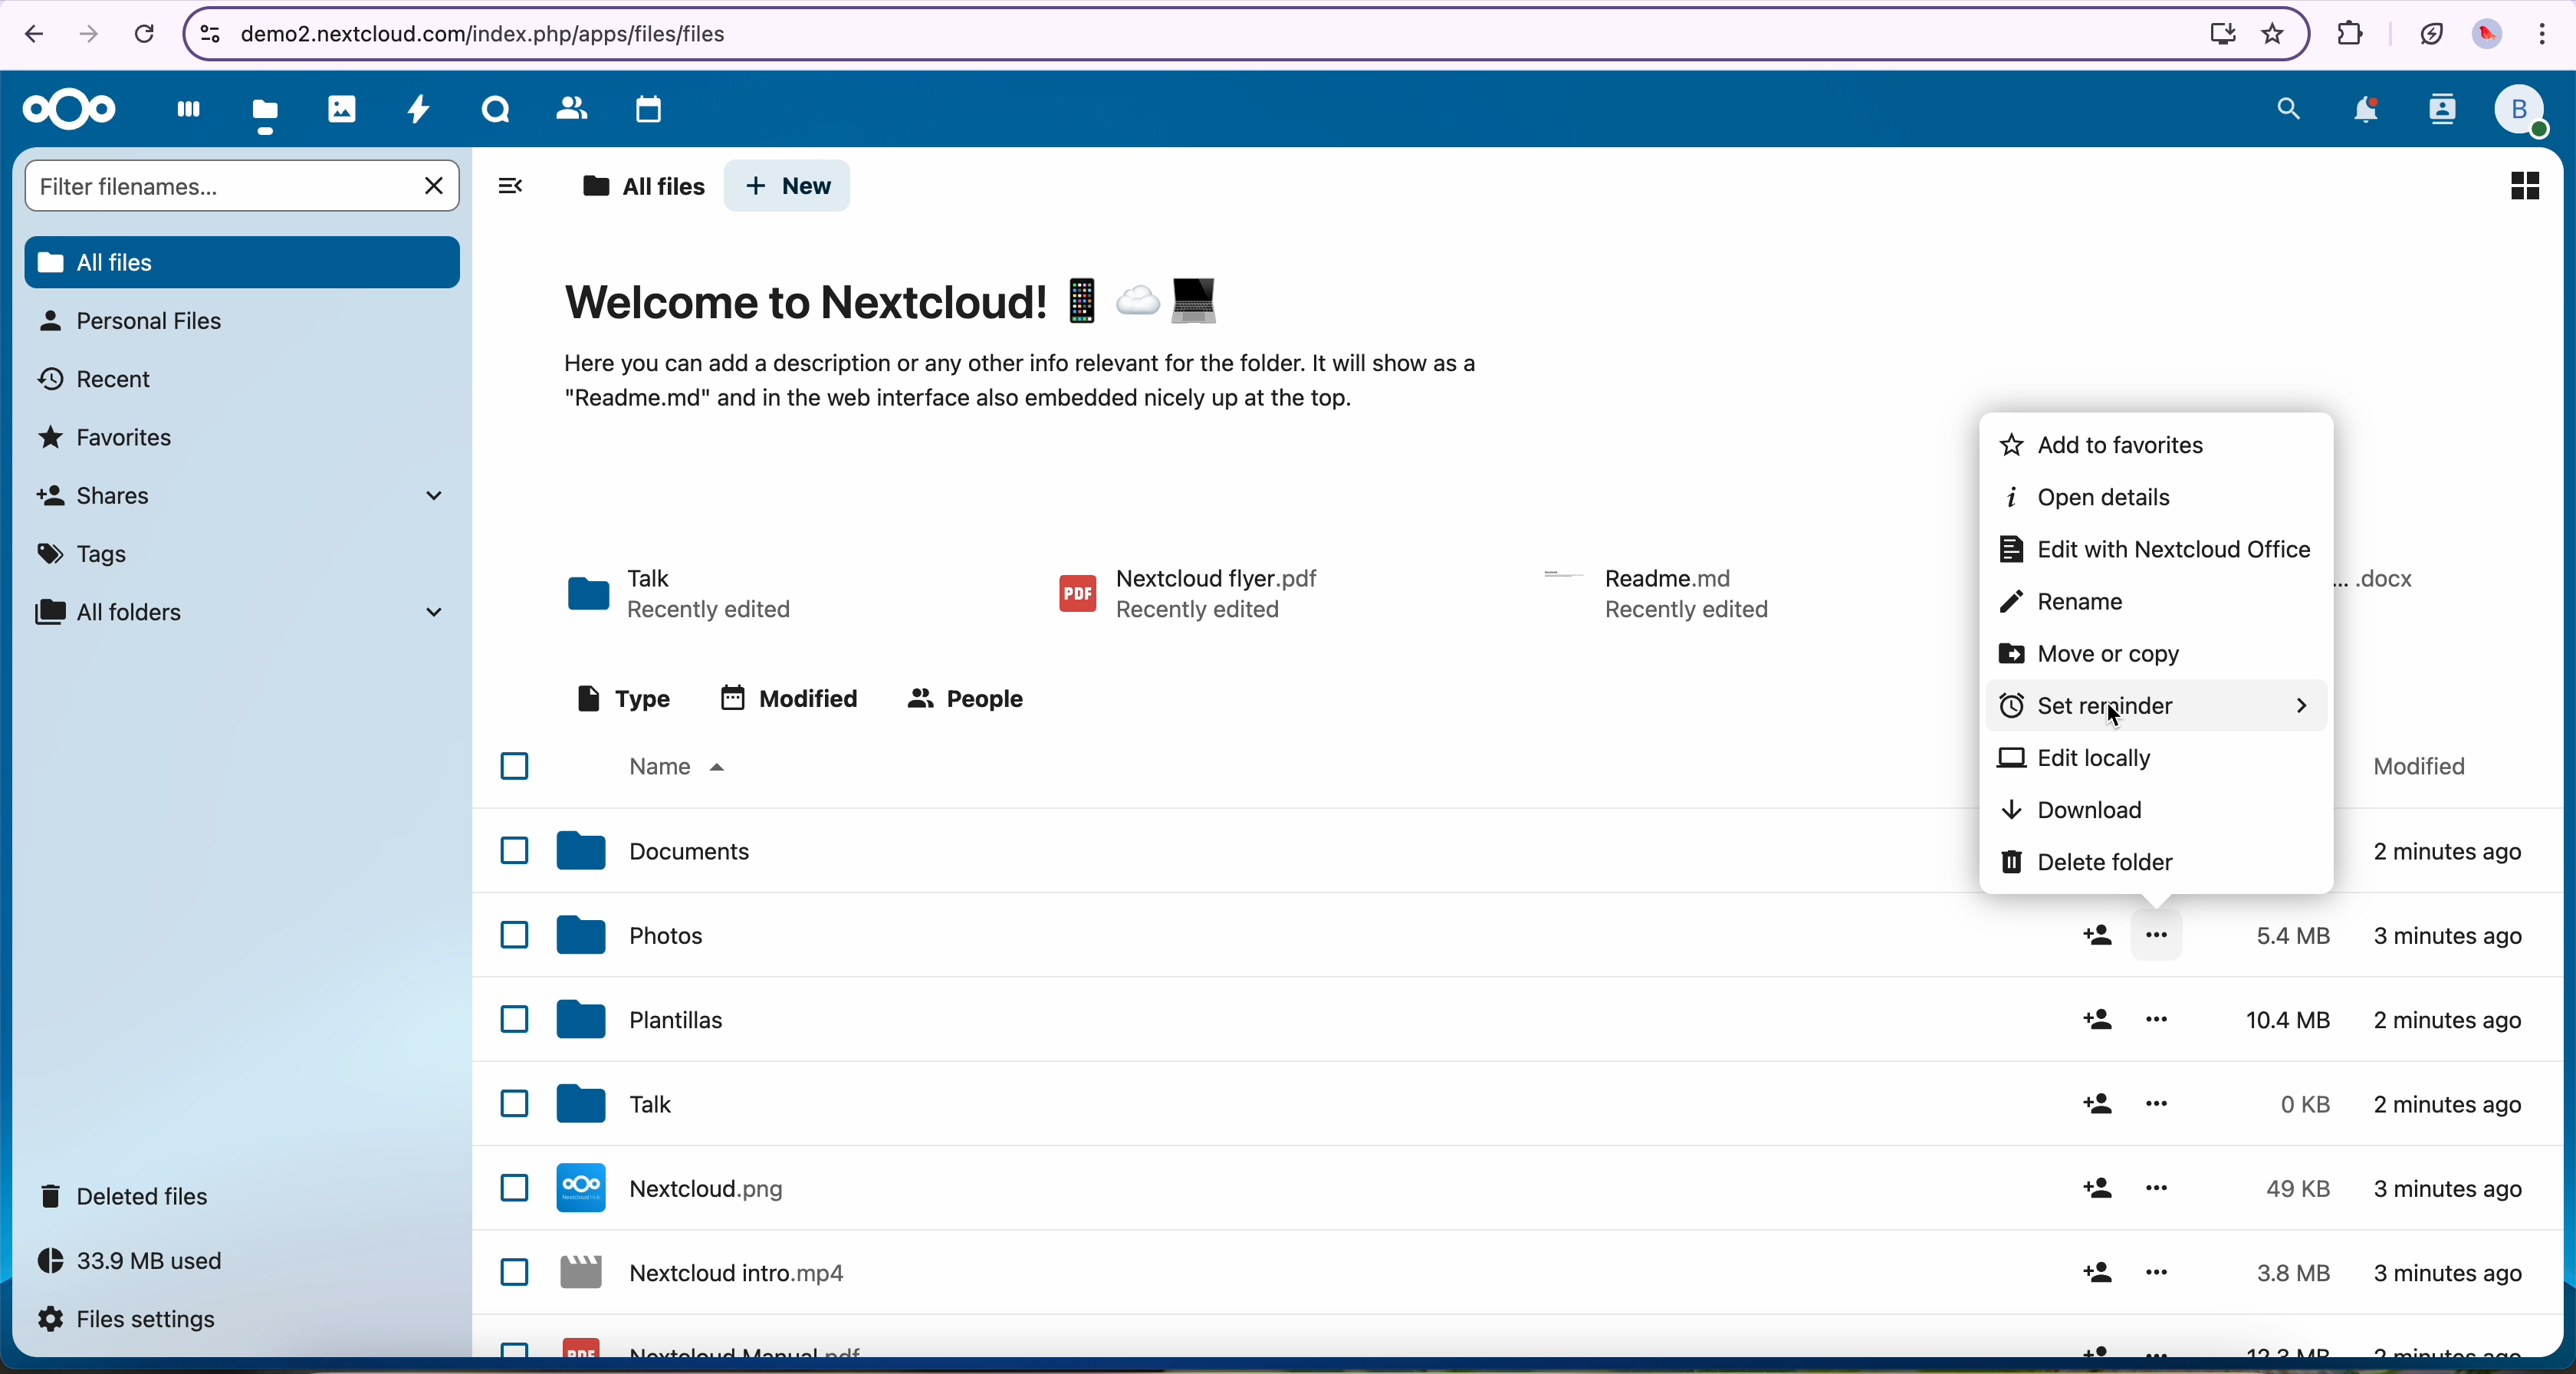  What do you see at coordinates (130, 1197) in the screenshot?
I see `deleted files` at bounding box center [130, 1197].